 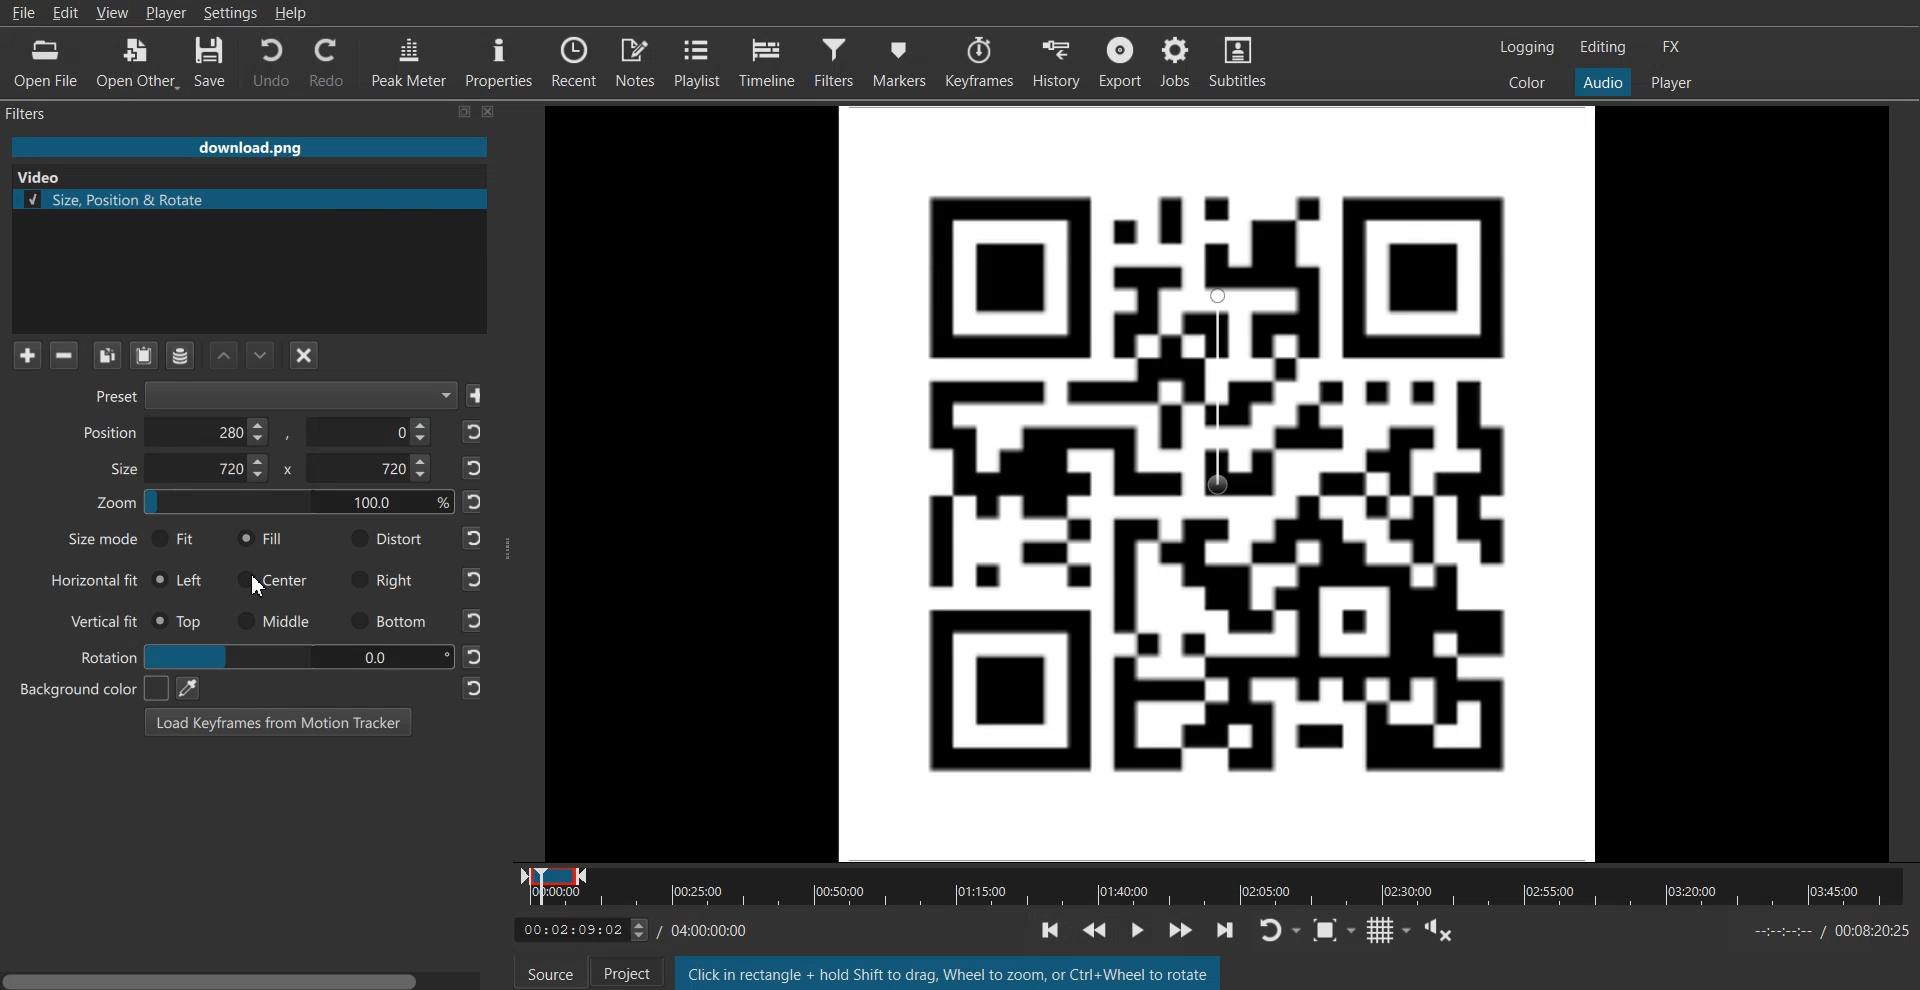 I want to click on Redo, so click(x=327, y=64).